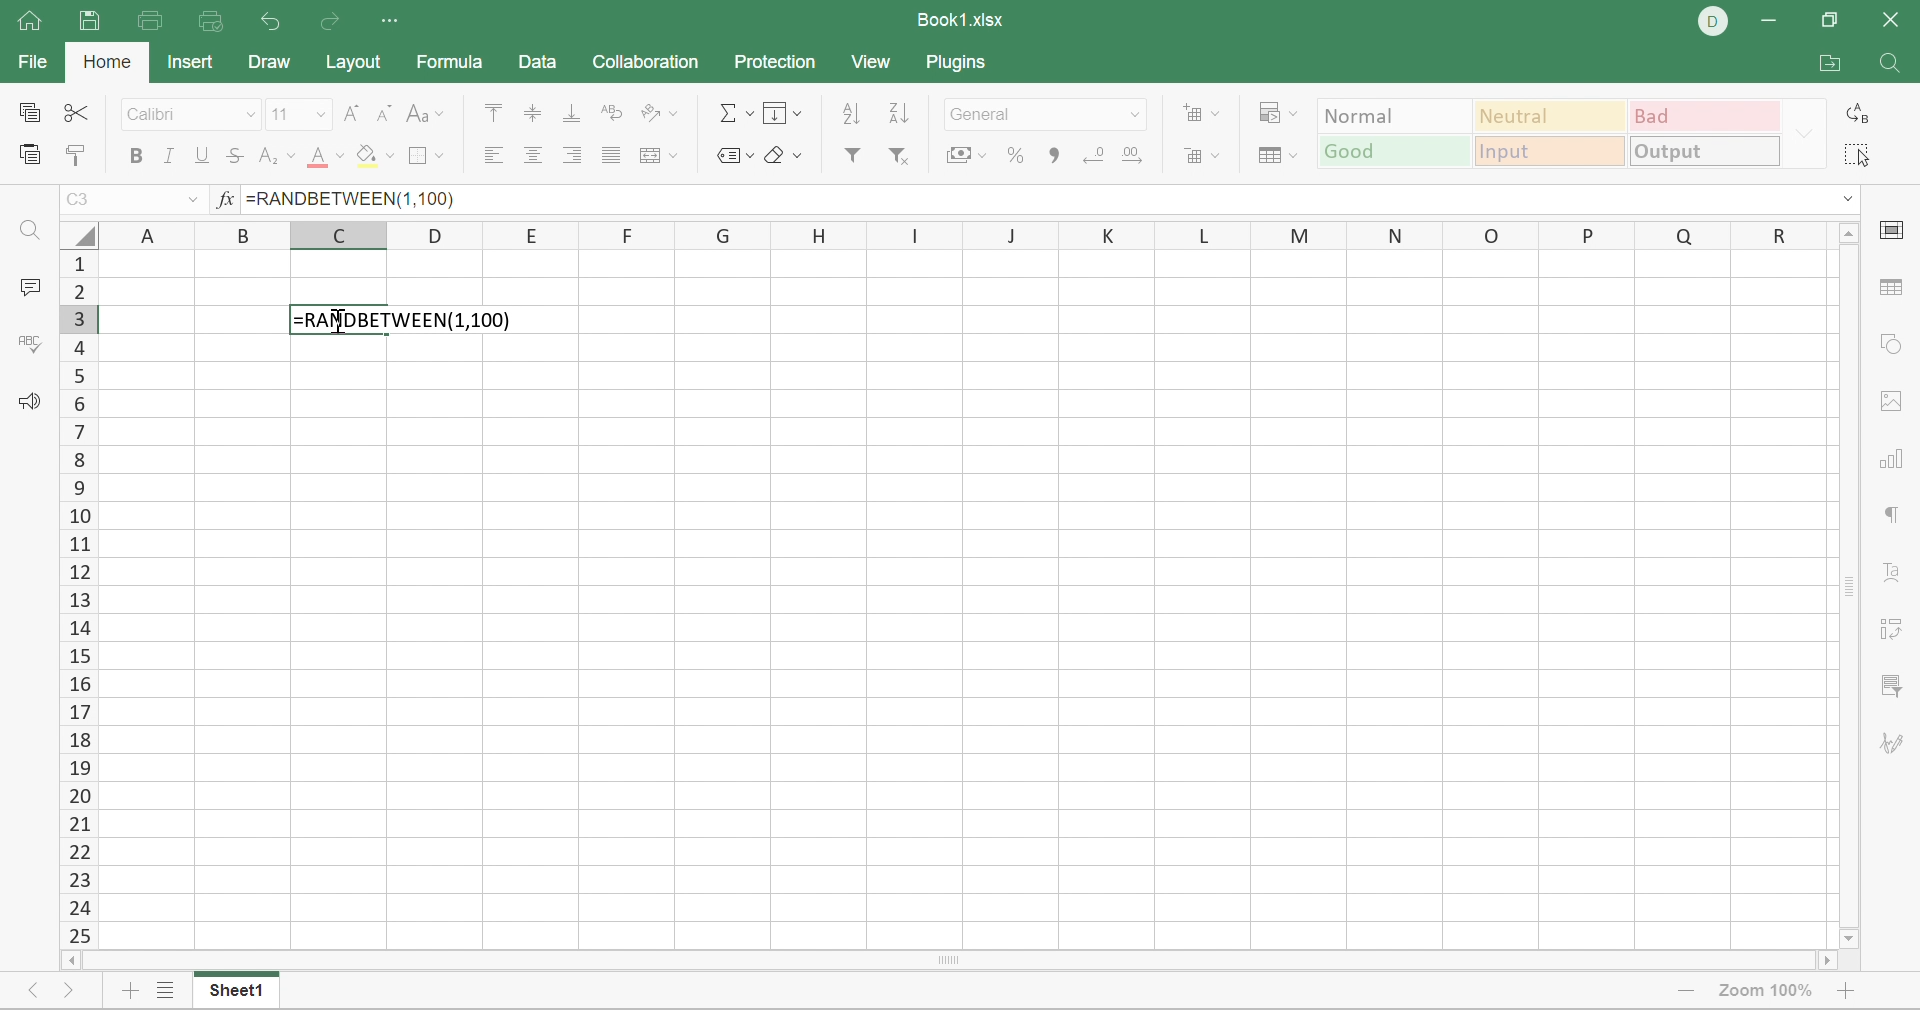 The width and height of the screenshot is (1920, 1010). Describe the element at coordinates (169, 157) in the screenshot. I see `Italic` at that location.